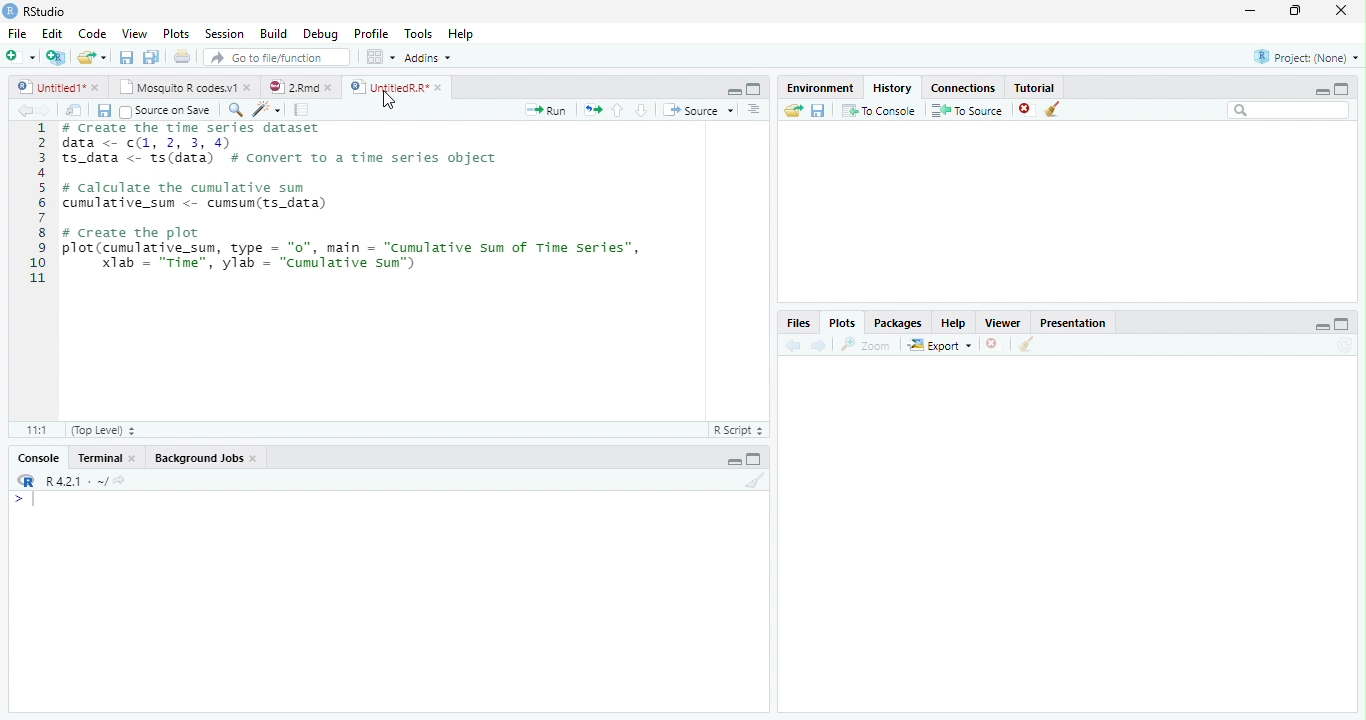 The width and height of the screenshot is (1366, 720). I want to click on Go to the next section , so click(642, 112).